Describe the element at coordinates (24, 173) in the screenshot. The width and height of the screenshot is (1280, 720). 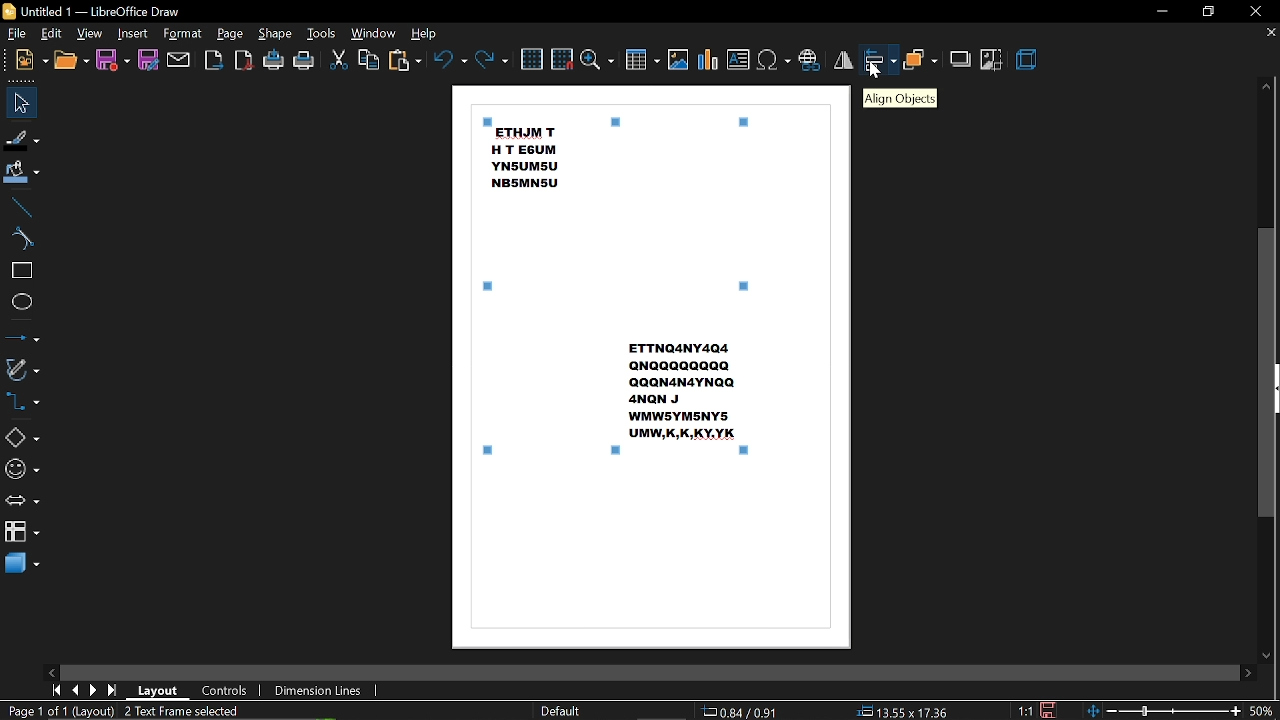
I see `fill color` at that location.